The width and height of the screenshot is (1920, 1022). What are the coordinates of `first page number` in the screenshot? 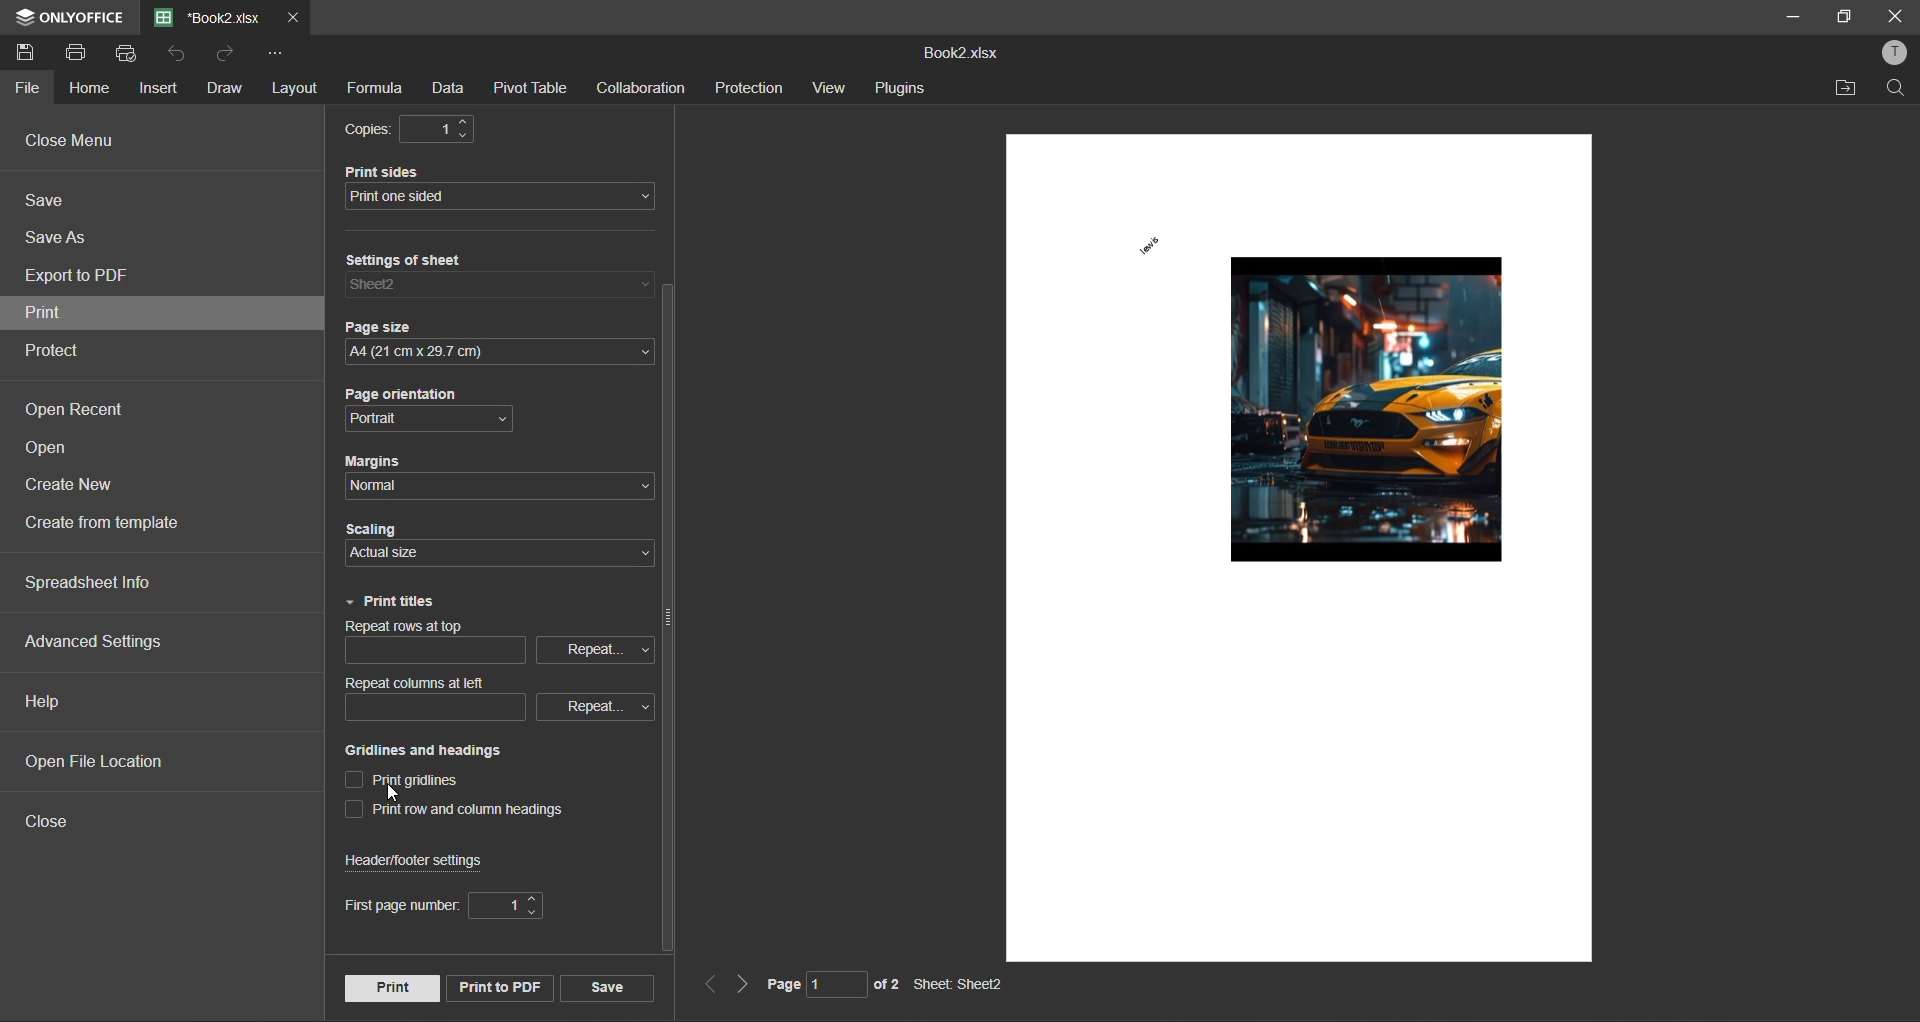 It's located at (451, 905).